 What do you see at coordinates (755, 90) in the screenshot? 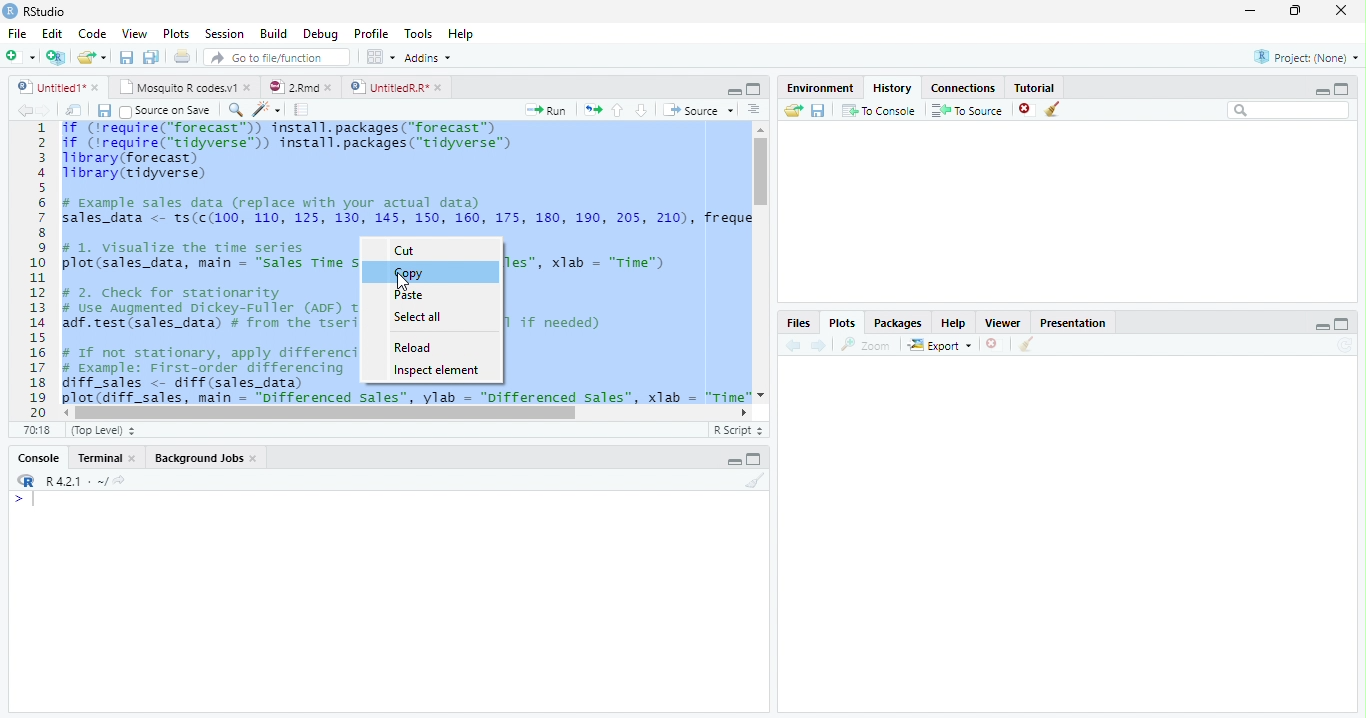
I see `Maximize` at bounding box center [755, 90].